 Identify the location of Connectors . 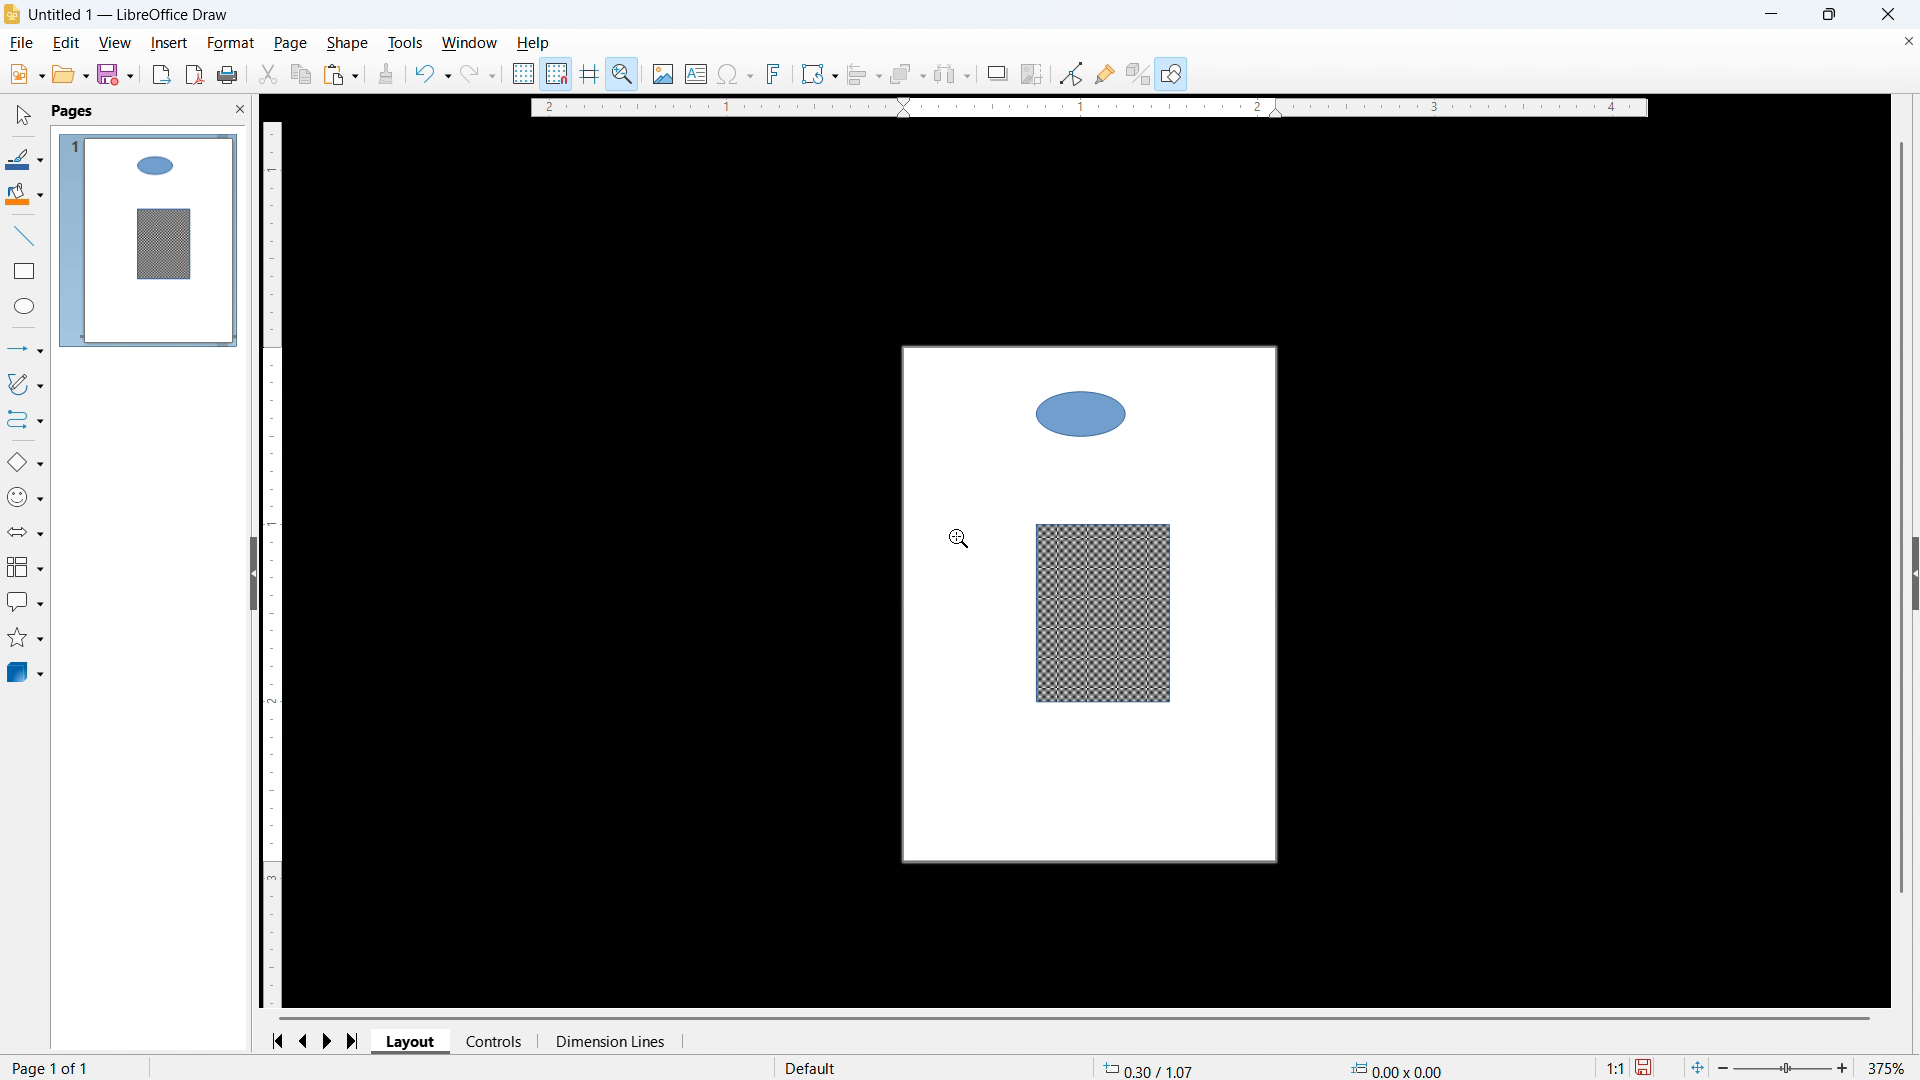
(25, 420).